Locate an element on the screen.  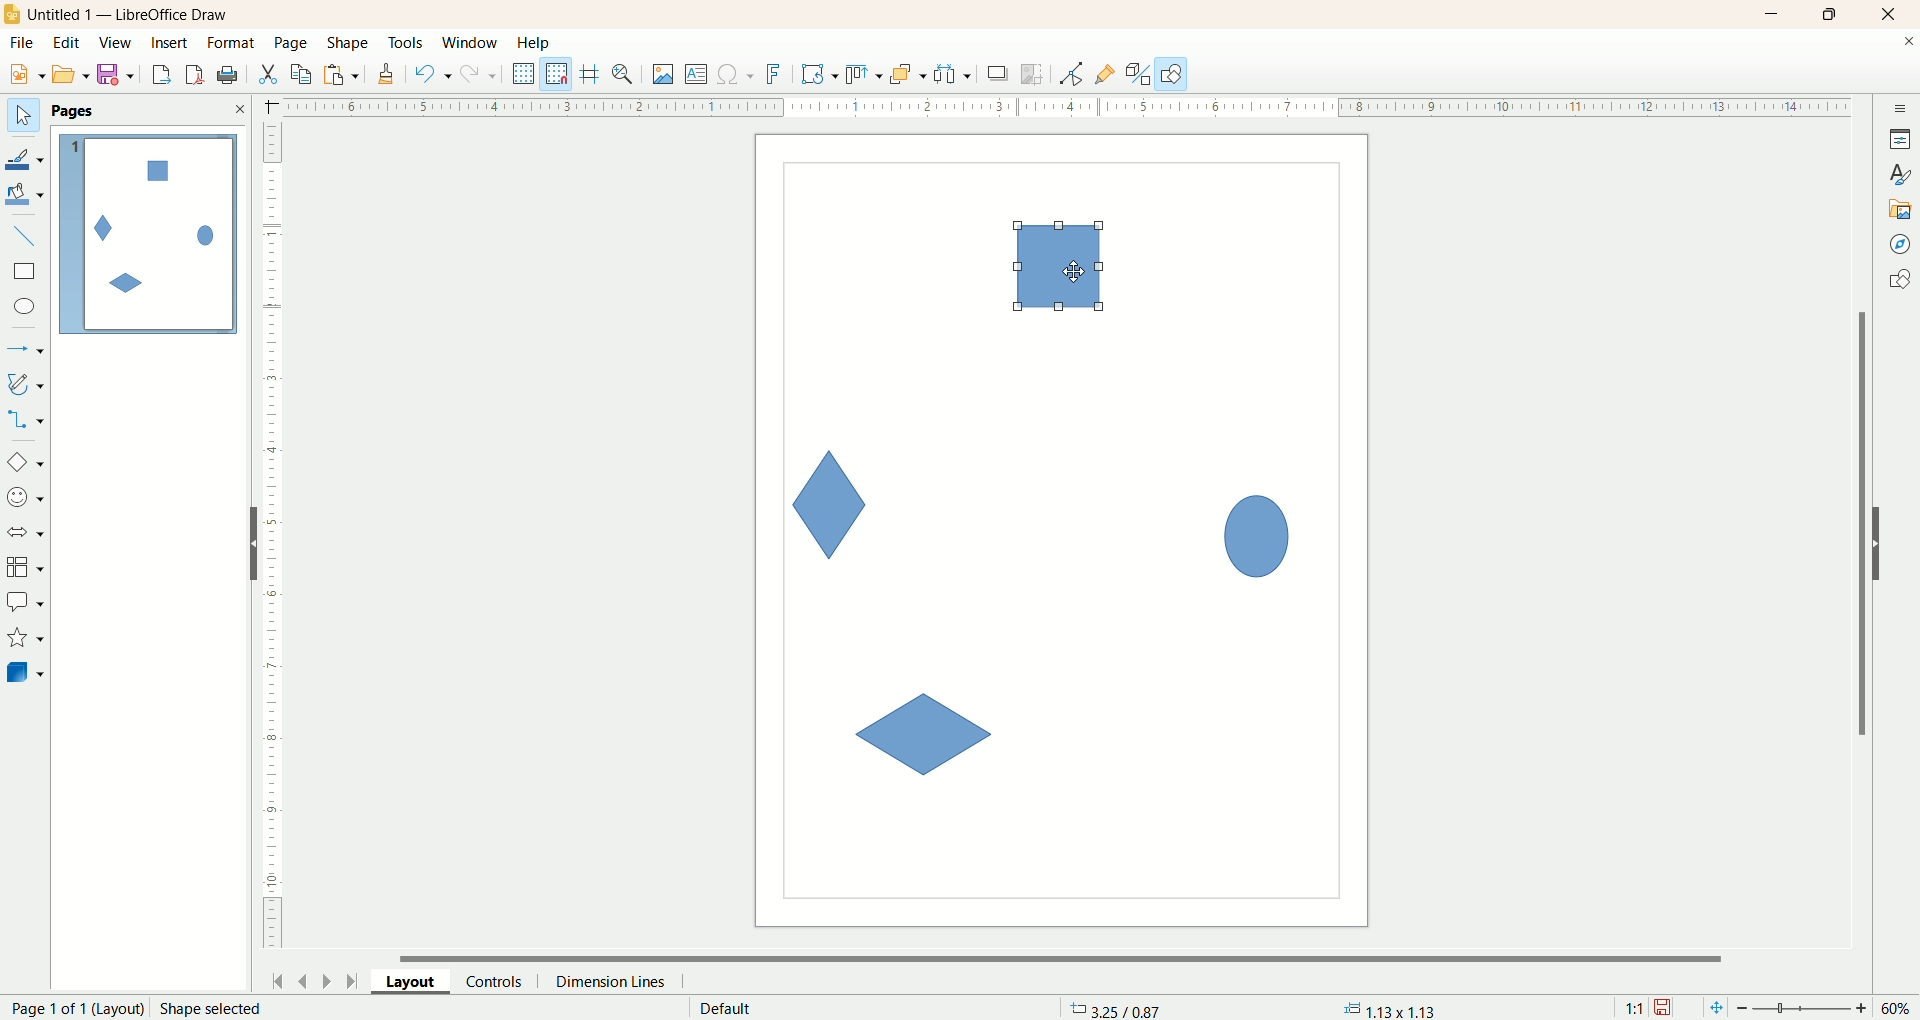
close is located at coordinates (239, 109).